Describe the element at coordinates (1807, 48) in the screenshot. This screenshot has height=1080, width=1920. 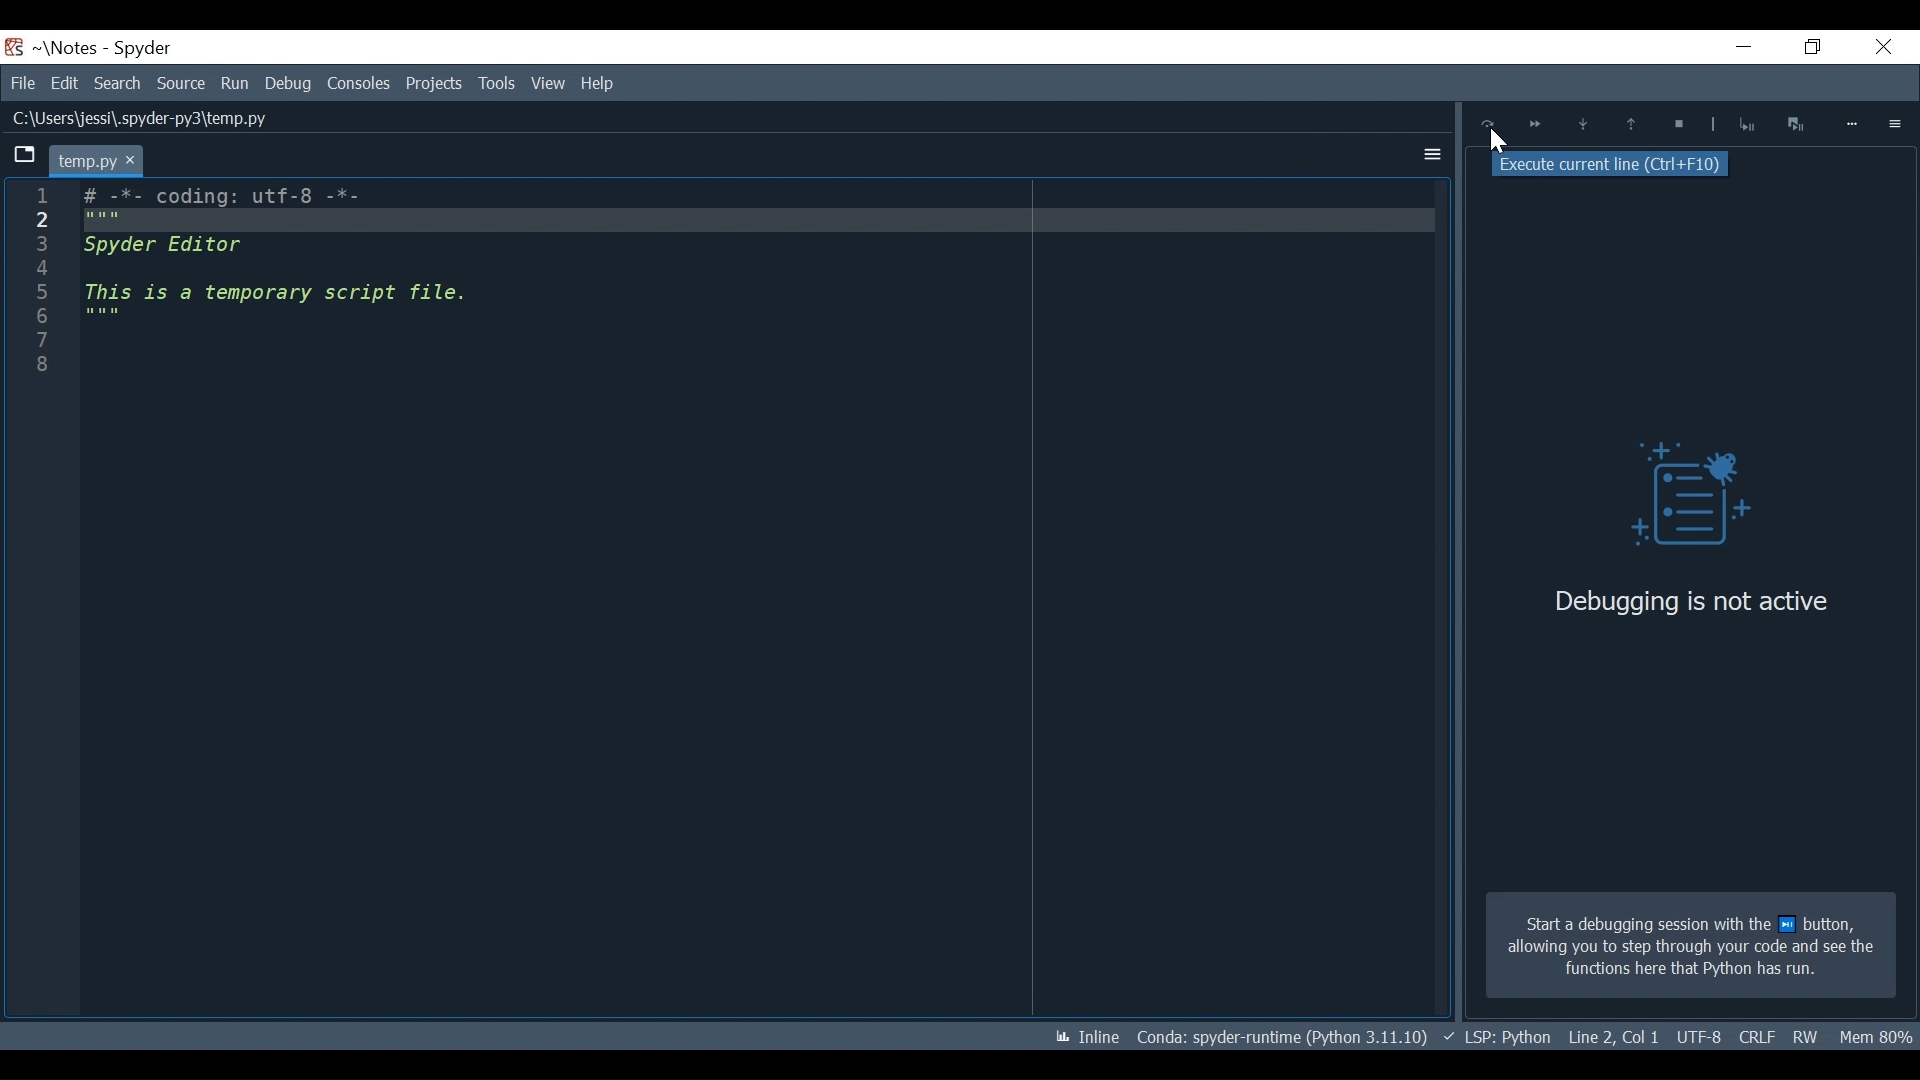
I see `Restore` at that location.